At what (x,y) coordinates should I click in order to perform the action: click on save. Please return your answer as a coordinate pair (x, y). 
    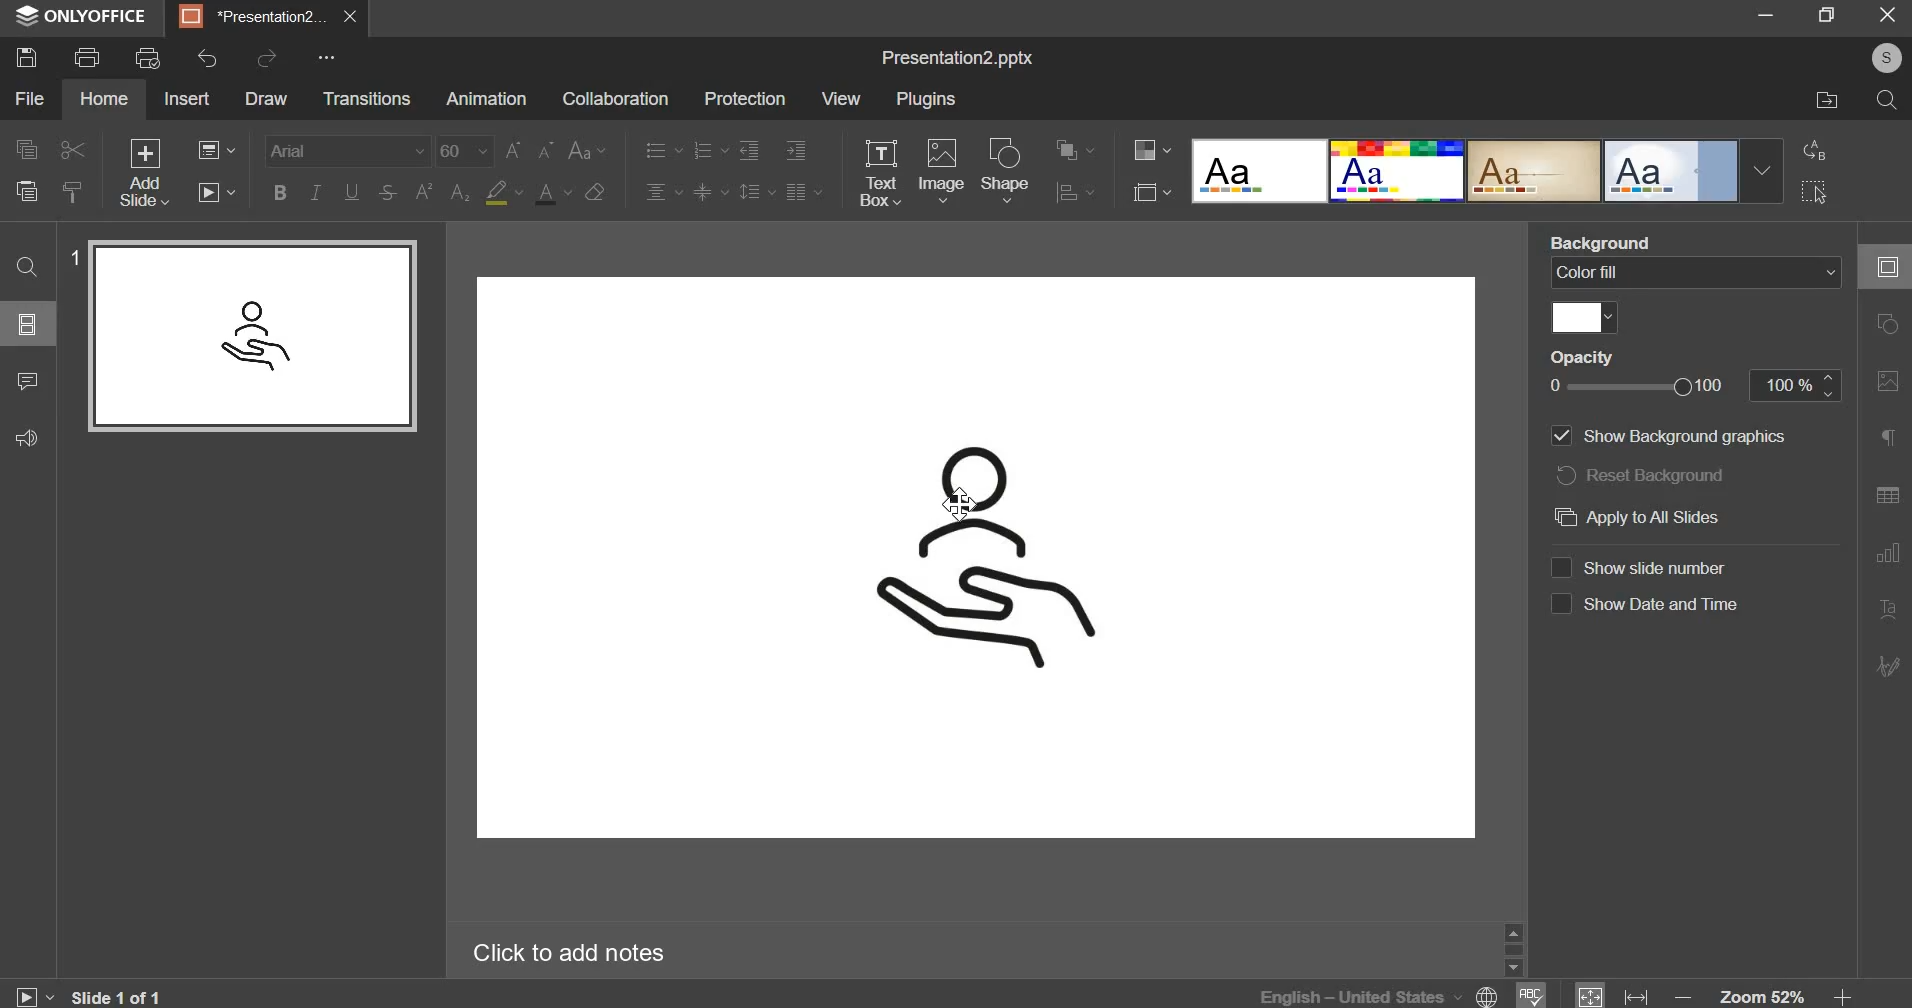
    Looking at the image, I should click on (26, 56).